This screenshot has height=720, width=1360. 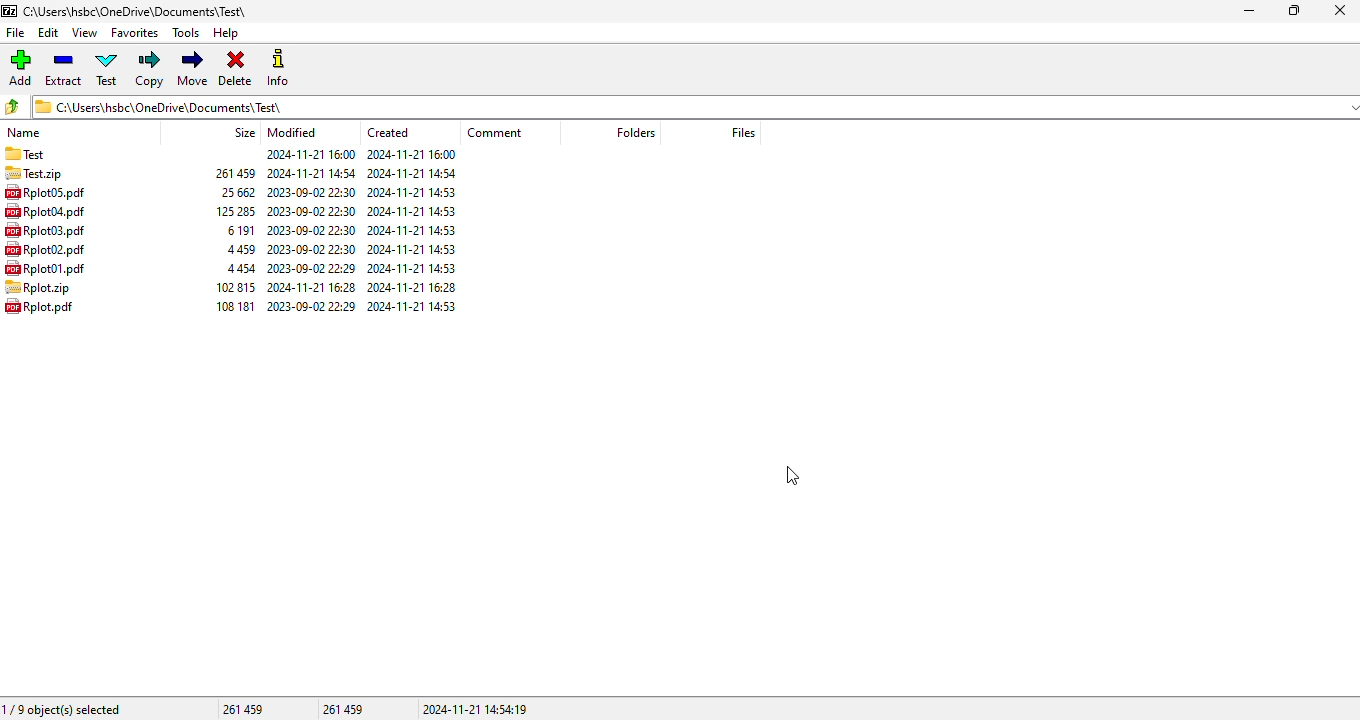 I want to click on folders, so click(x=635, y=131).